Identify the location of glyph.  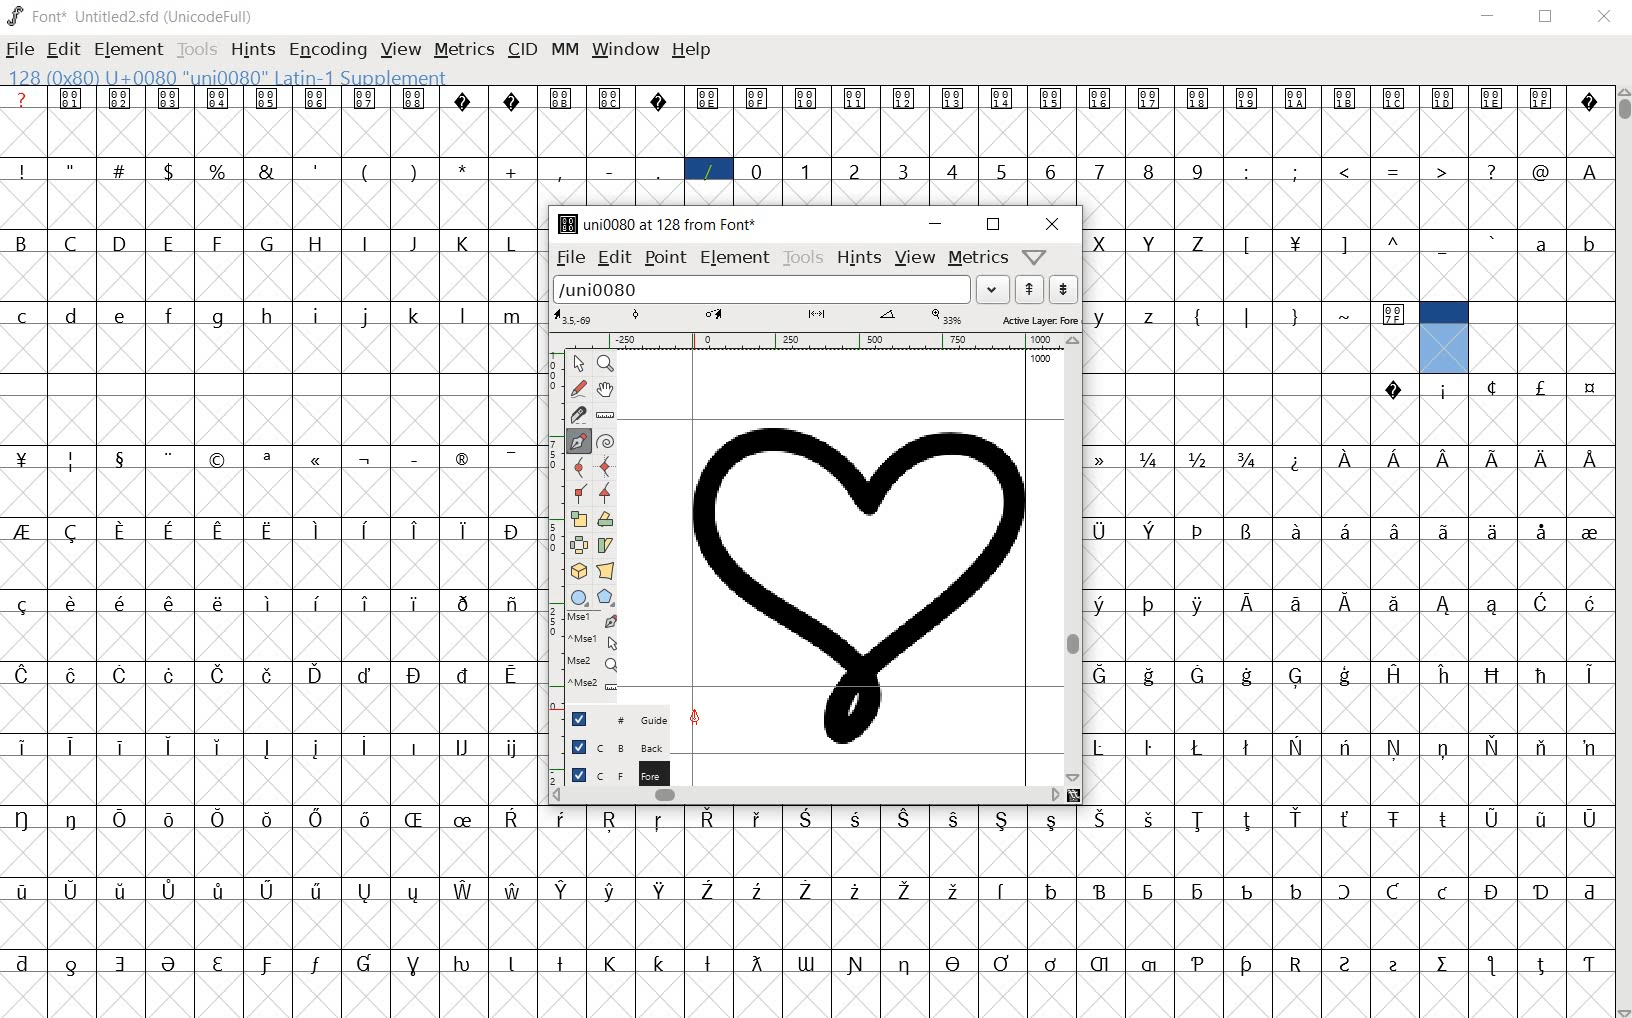
(70, 243).